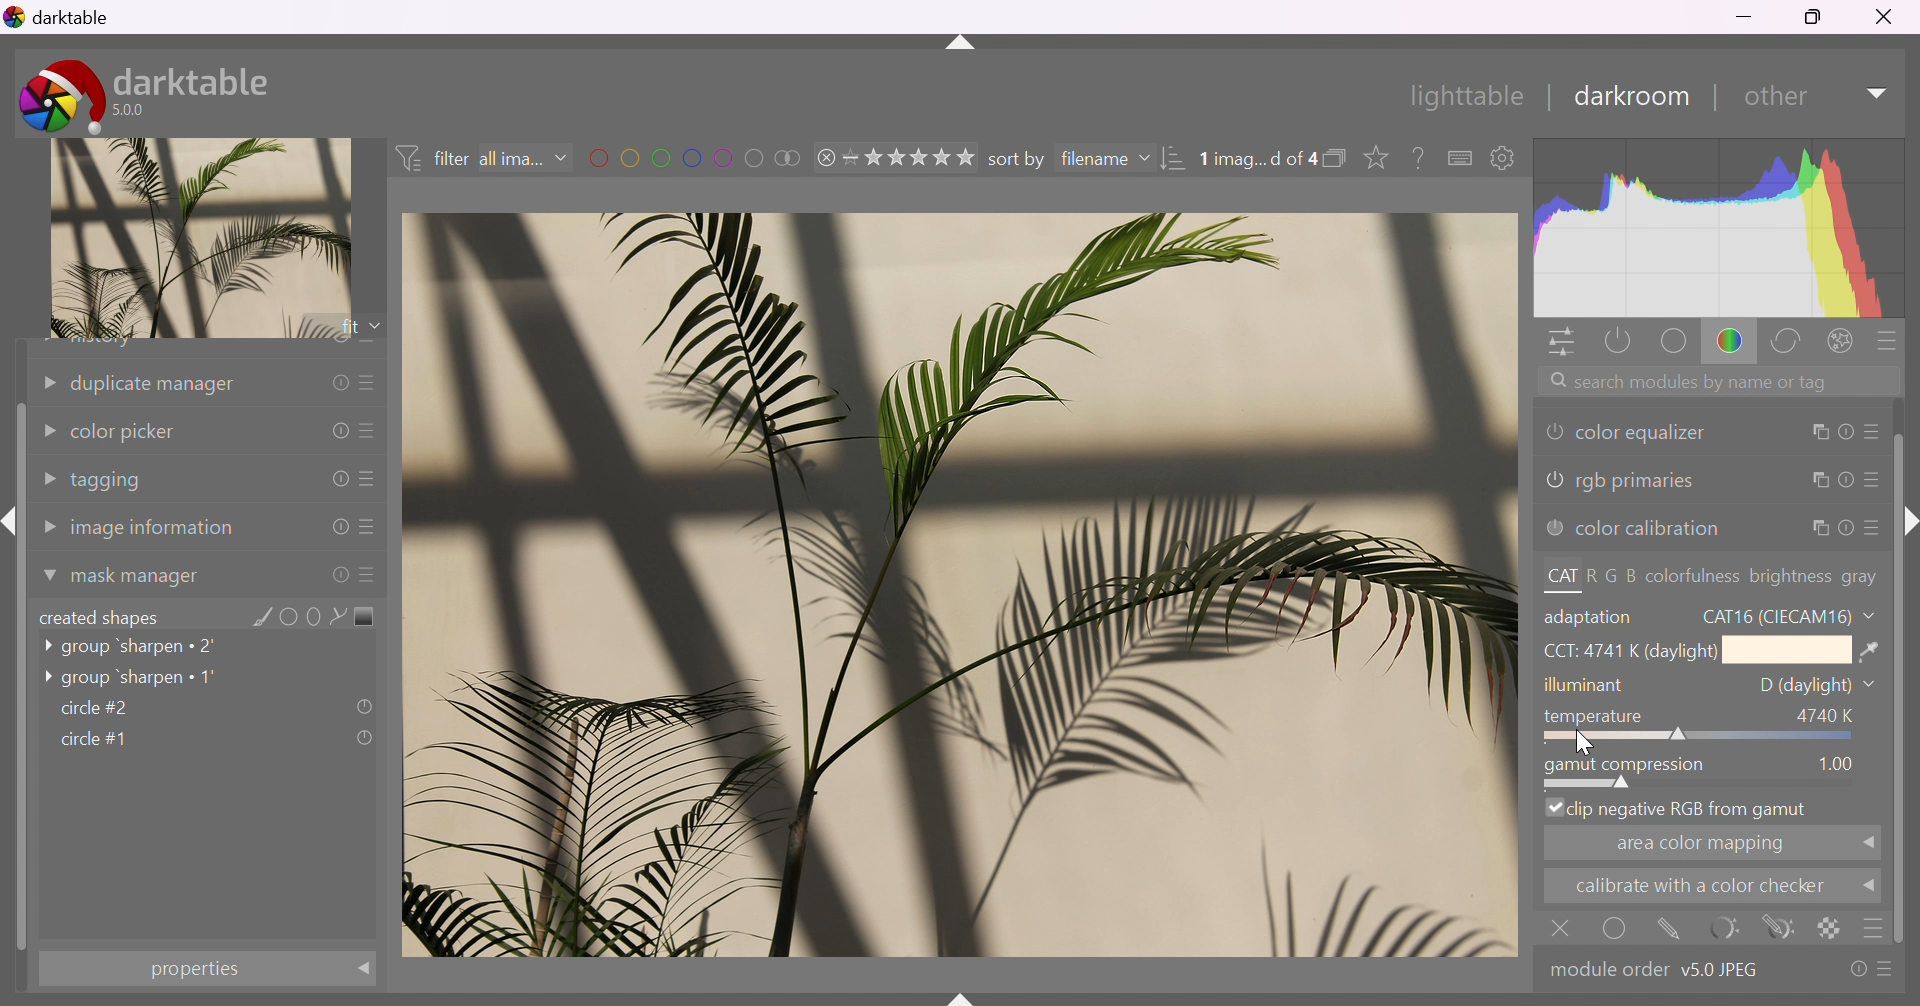  What do you see at coordinates (1712, 578) in the screenshot?
I see `CAT` at bounding box center [1712, 578].